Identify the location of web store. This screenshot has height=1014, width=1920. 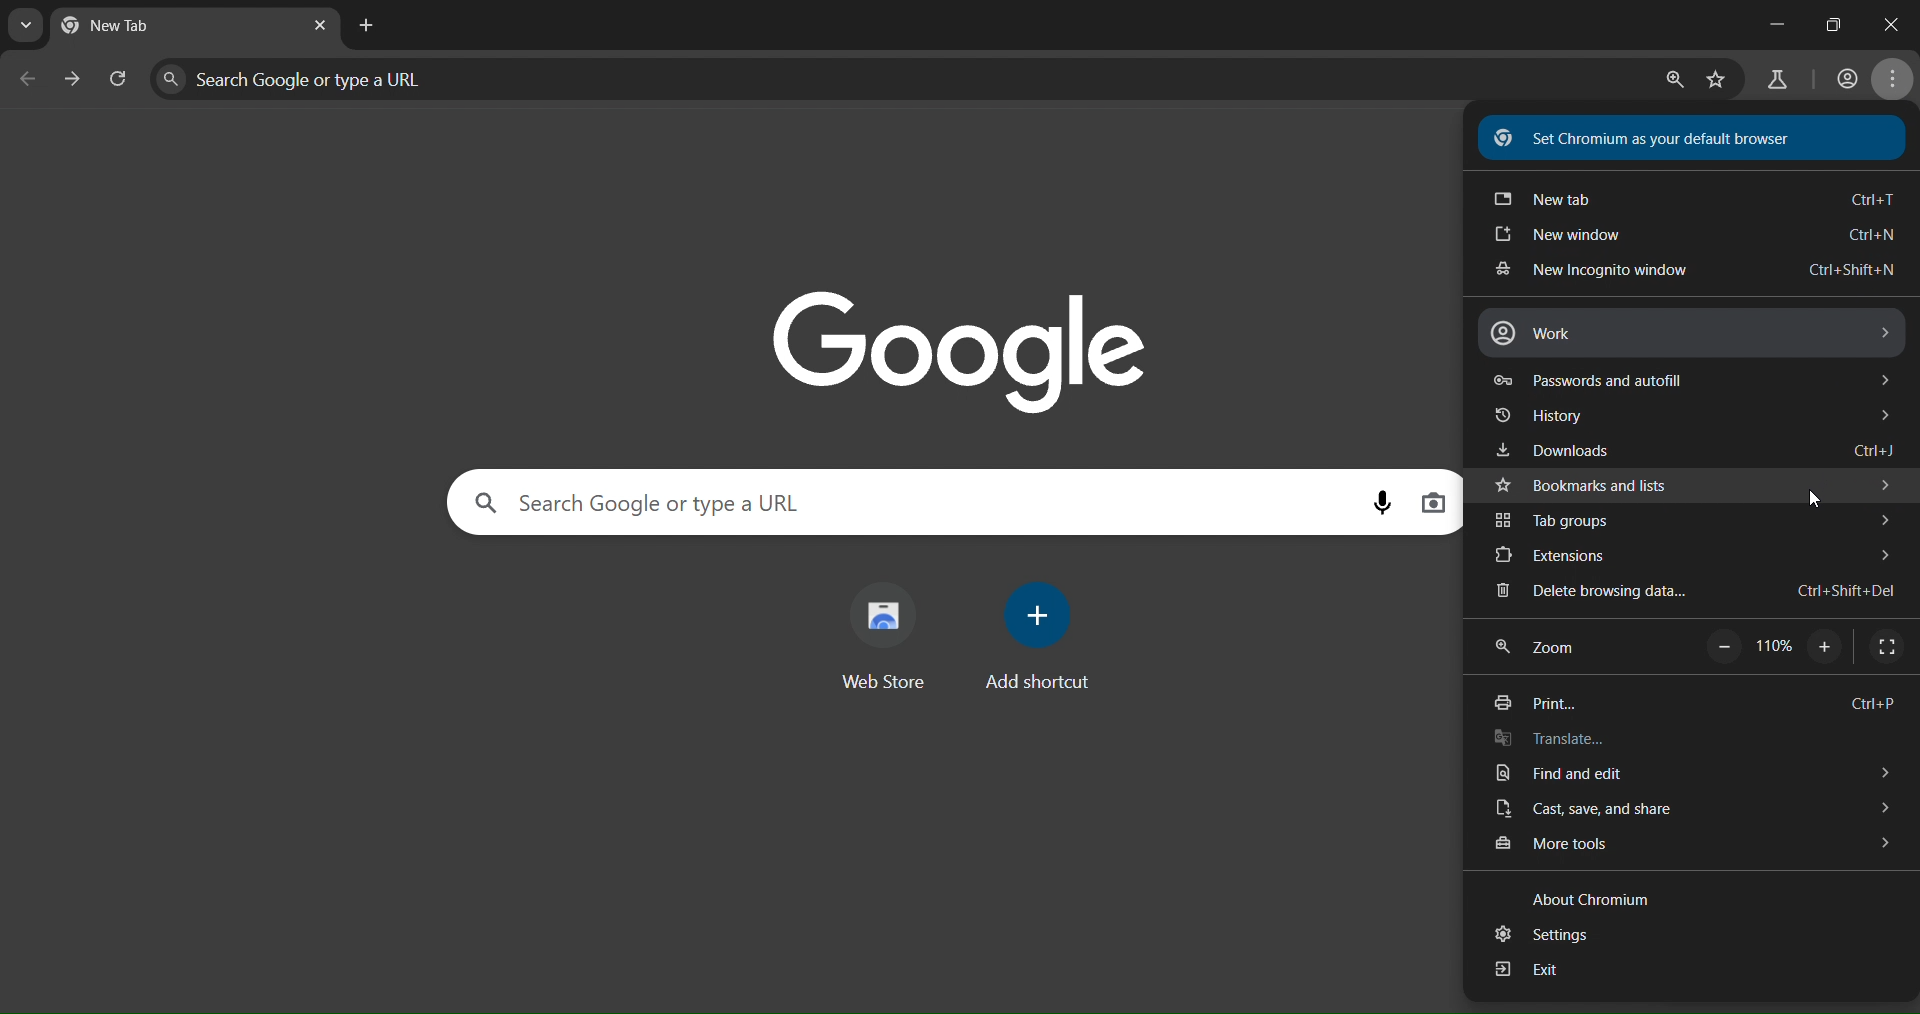
(891, 635).